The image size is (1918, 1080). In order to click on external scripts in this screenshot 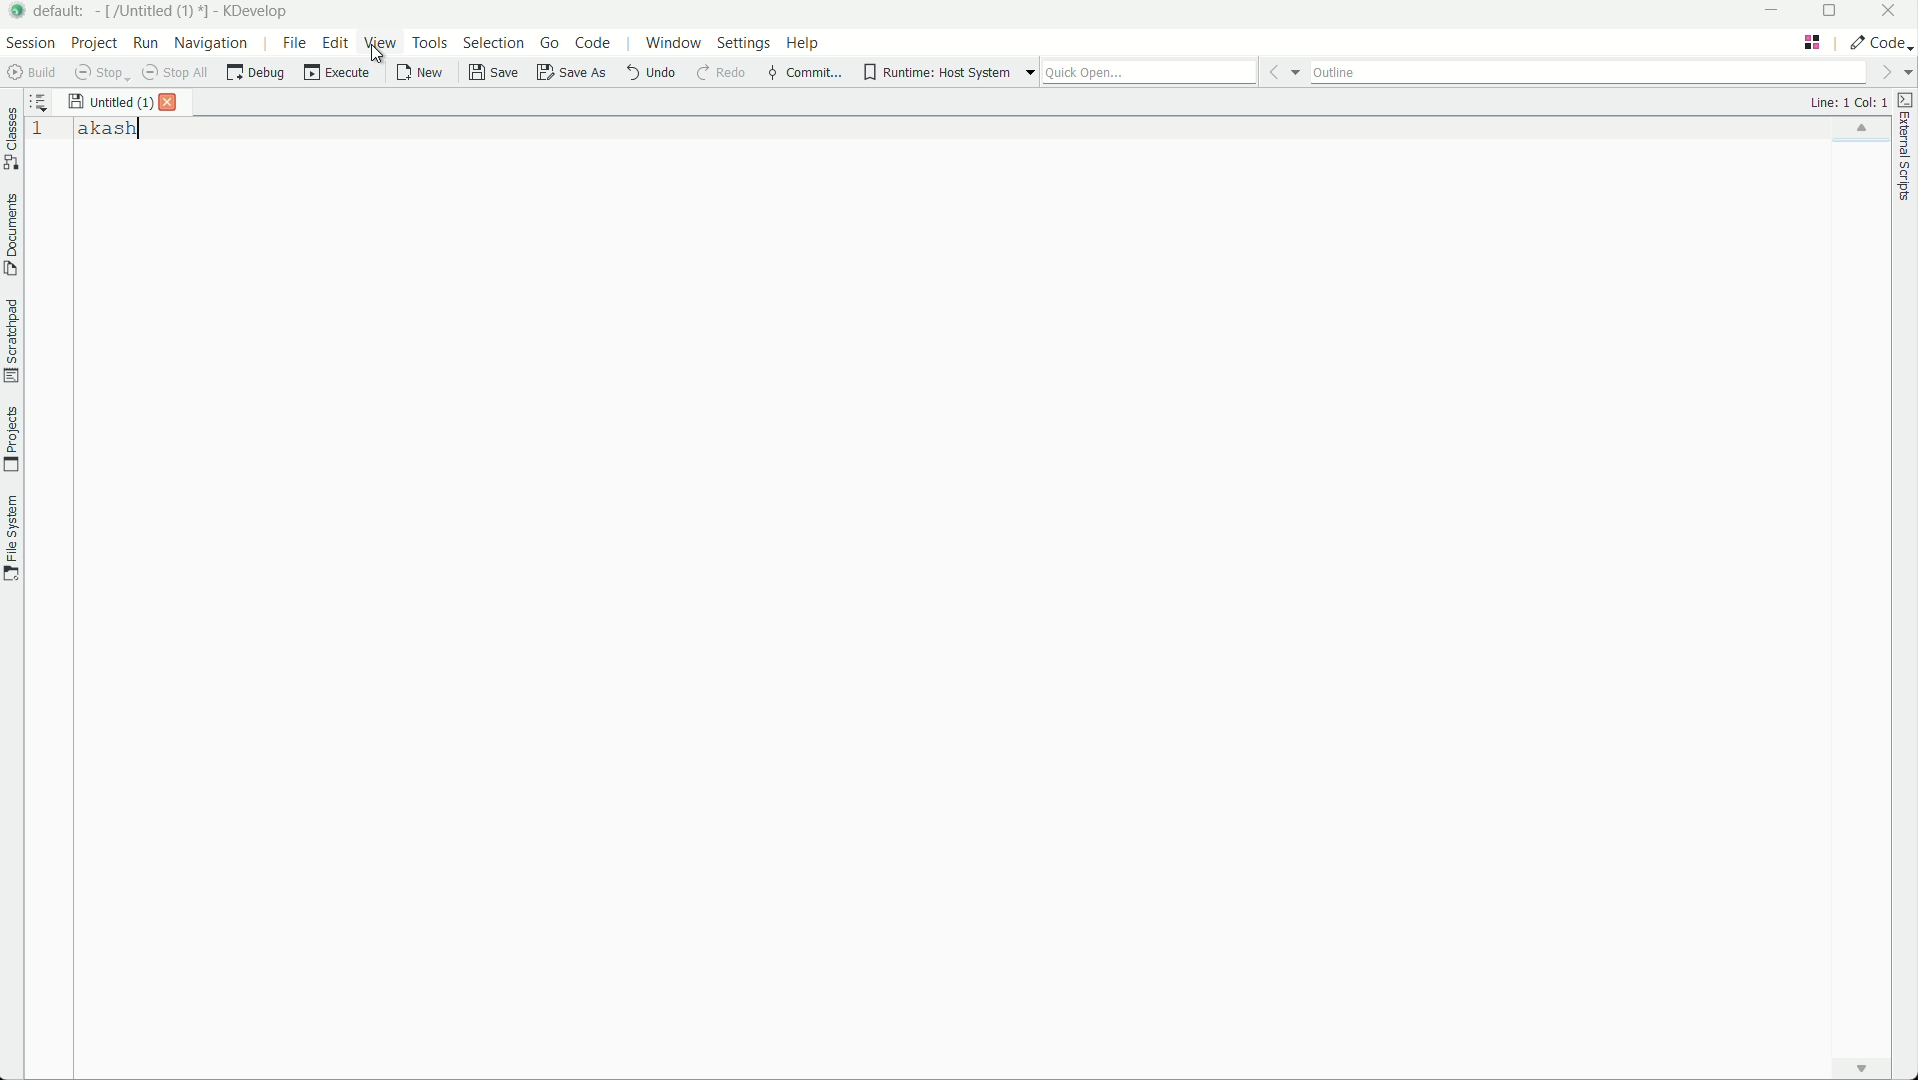, I will do `click(1906, 145)`.